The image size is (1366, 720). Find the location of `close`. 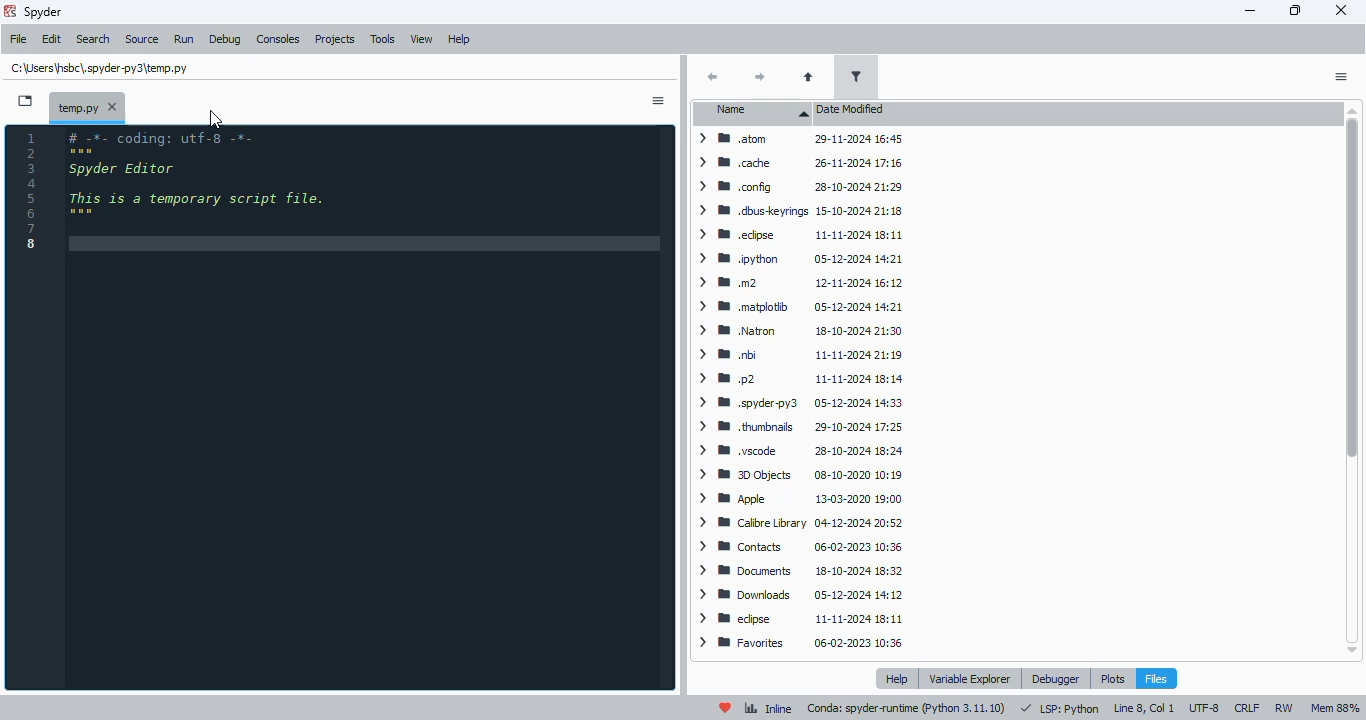

close is located at coordinates (1343, 10).